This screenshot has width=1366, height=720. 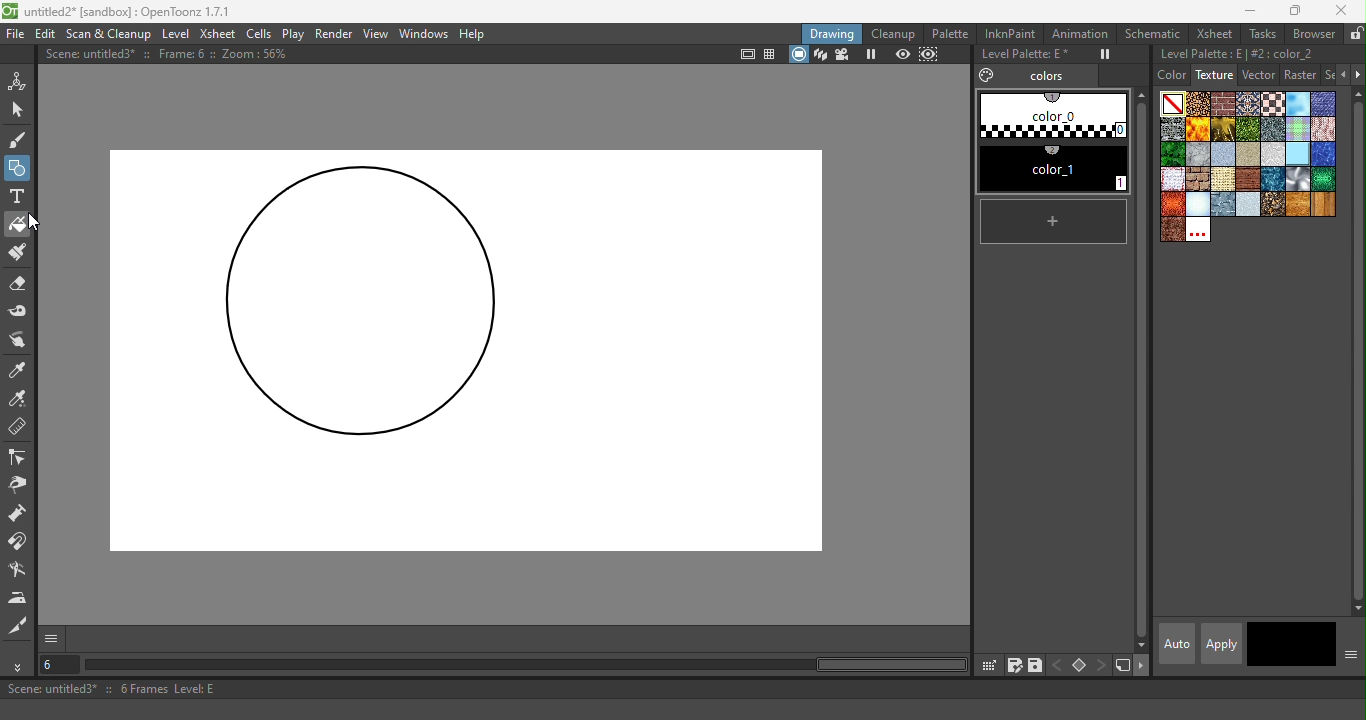 What do you see at coordinates (1051, 114) in the screenshot?
I see `#0 color_0 (1)` at bounding box center [1051, 114].